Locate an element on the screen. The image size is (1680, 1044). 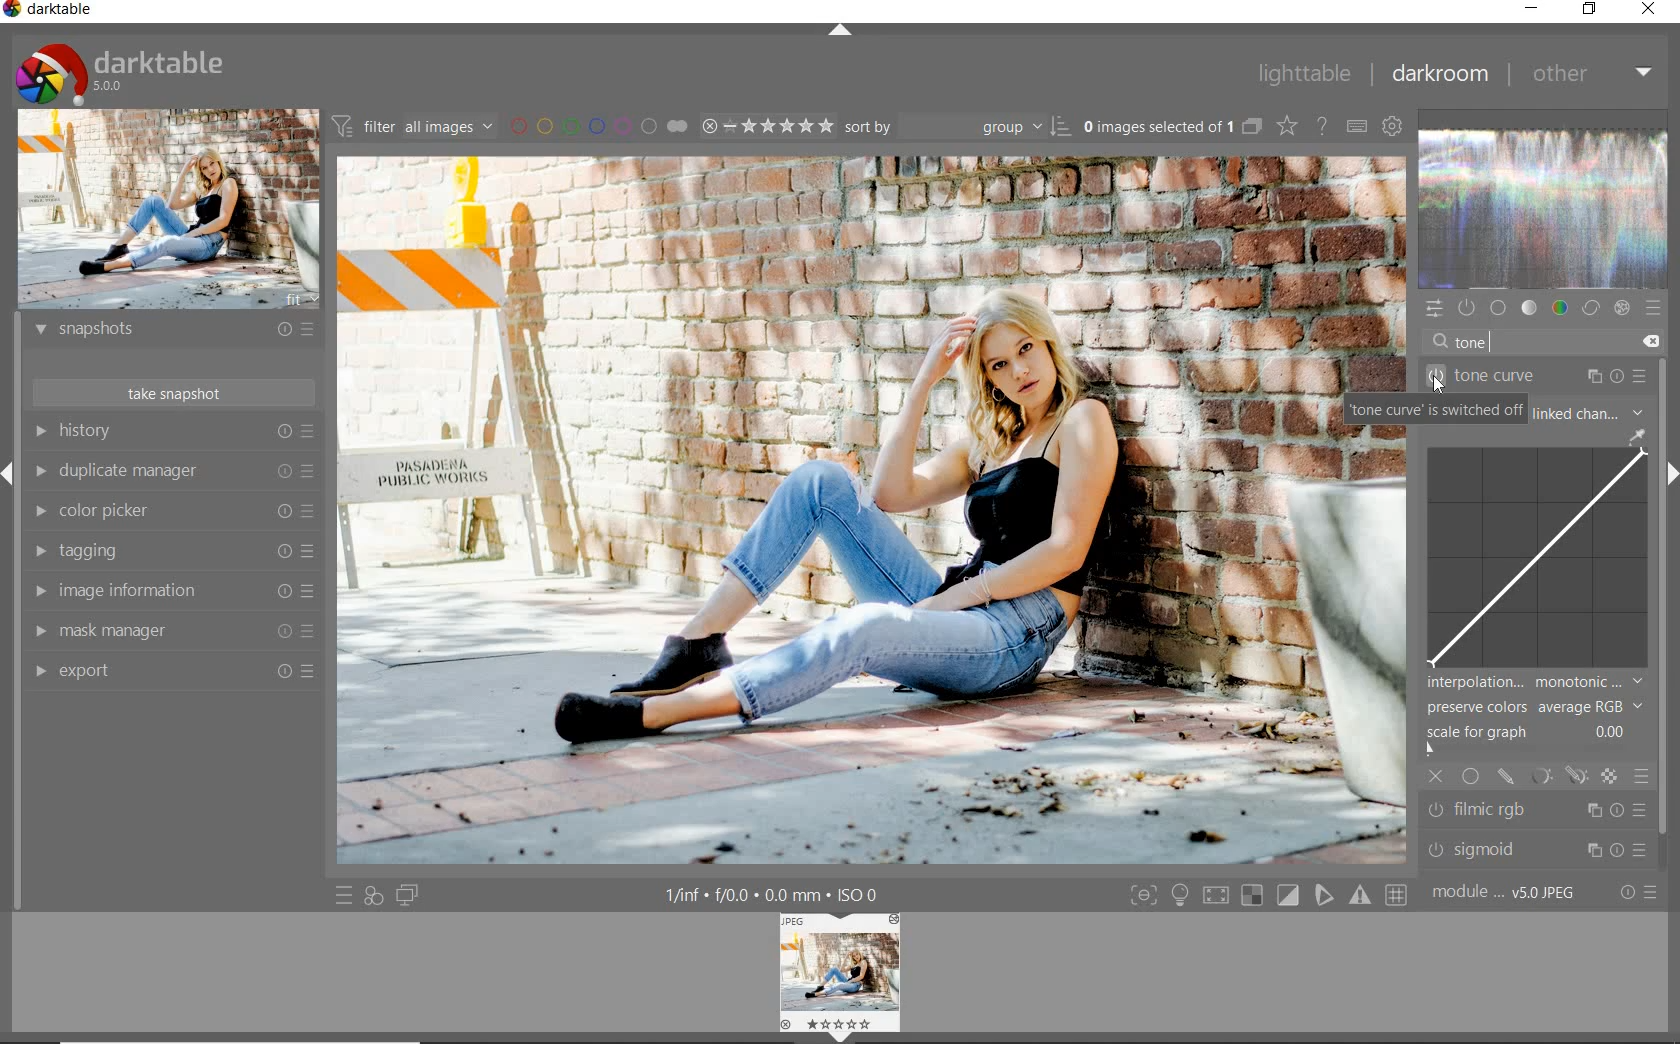
tagging is located at coordinates (173, 550).